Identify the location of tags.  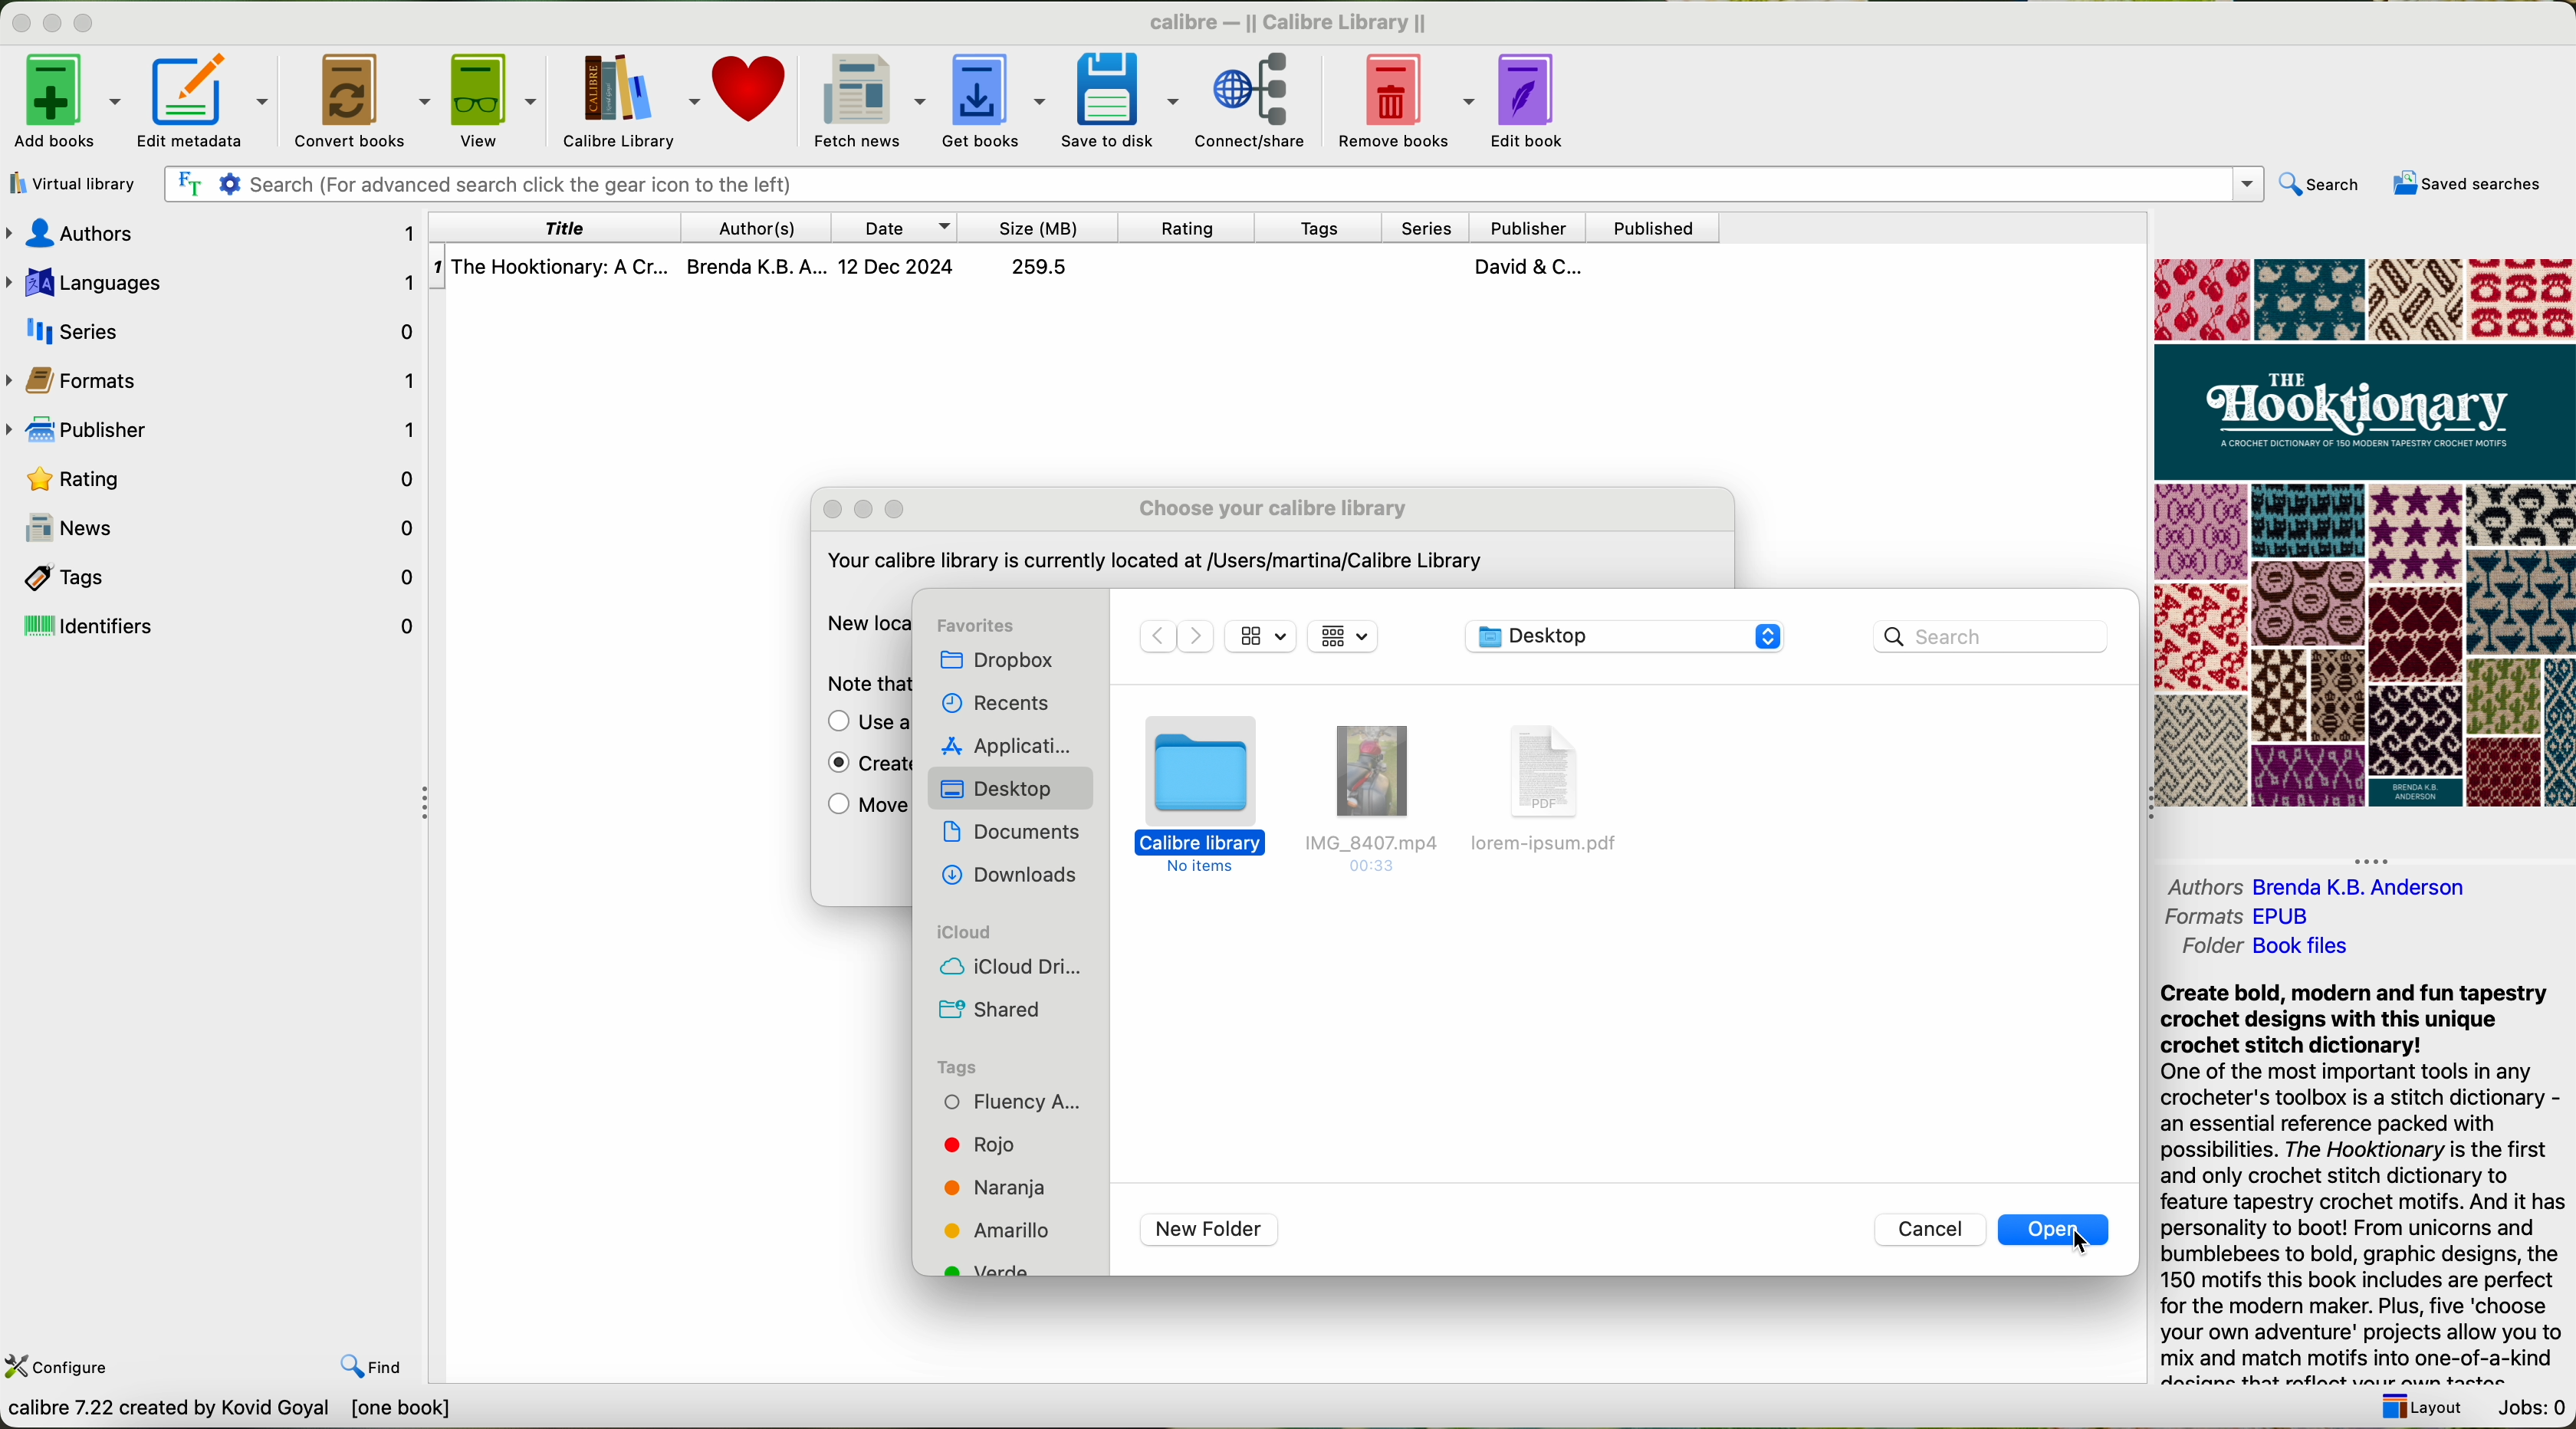
(211, 579).